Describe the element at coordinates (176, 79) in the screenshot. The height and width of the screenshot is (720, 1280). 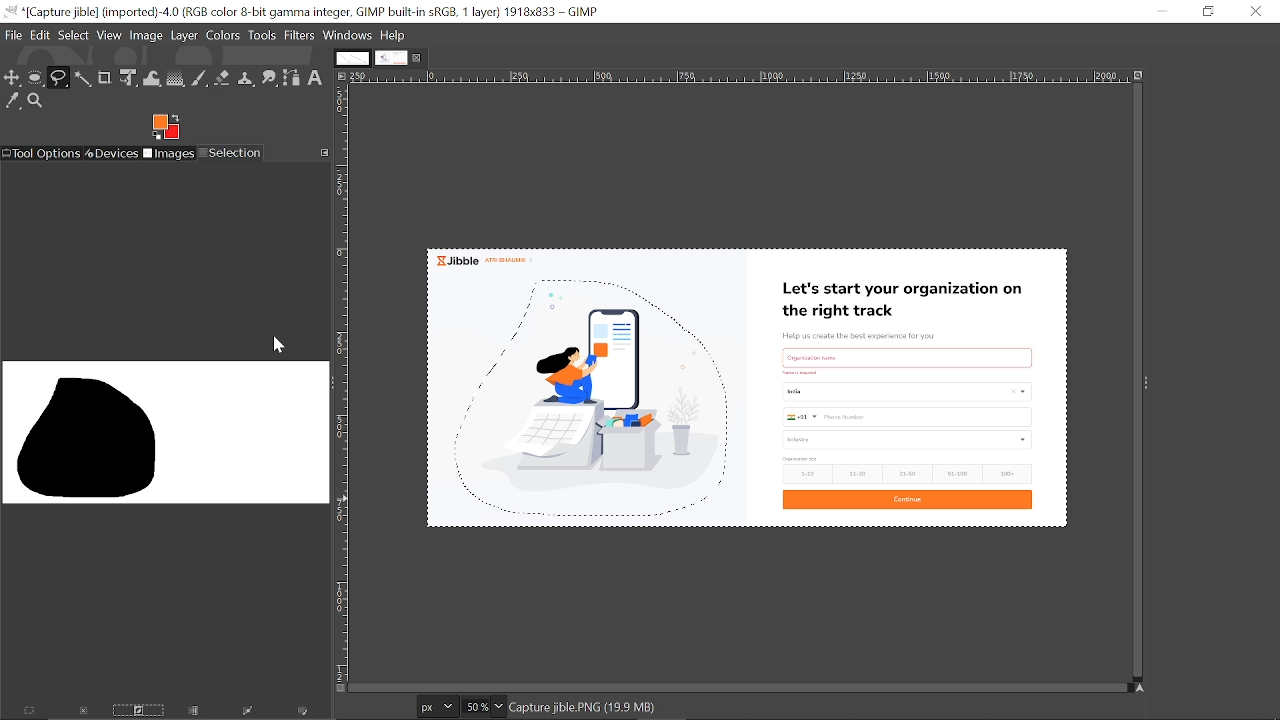
I see `Gradient tool` at that location.